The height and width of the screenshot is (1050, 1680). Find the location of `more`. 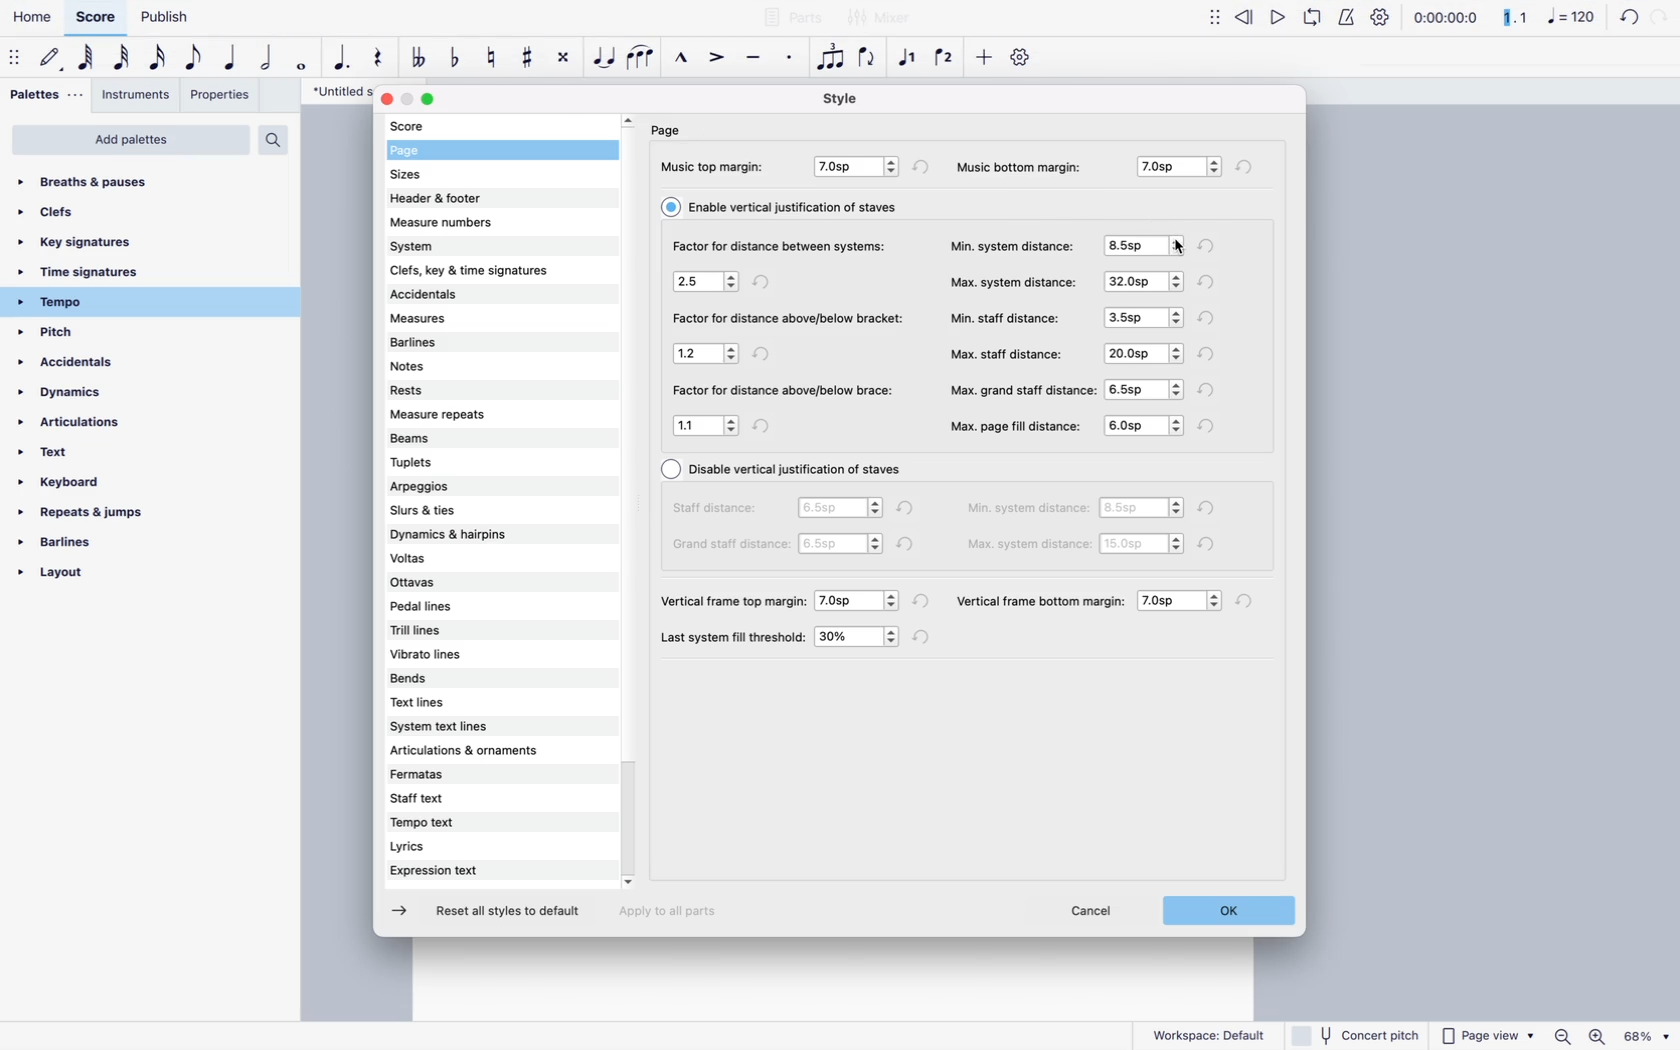

more is located at coordinates (983, 61).